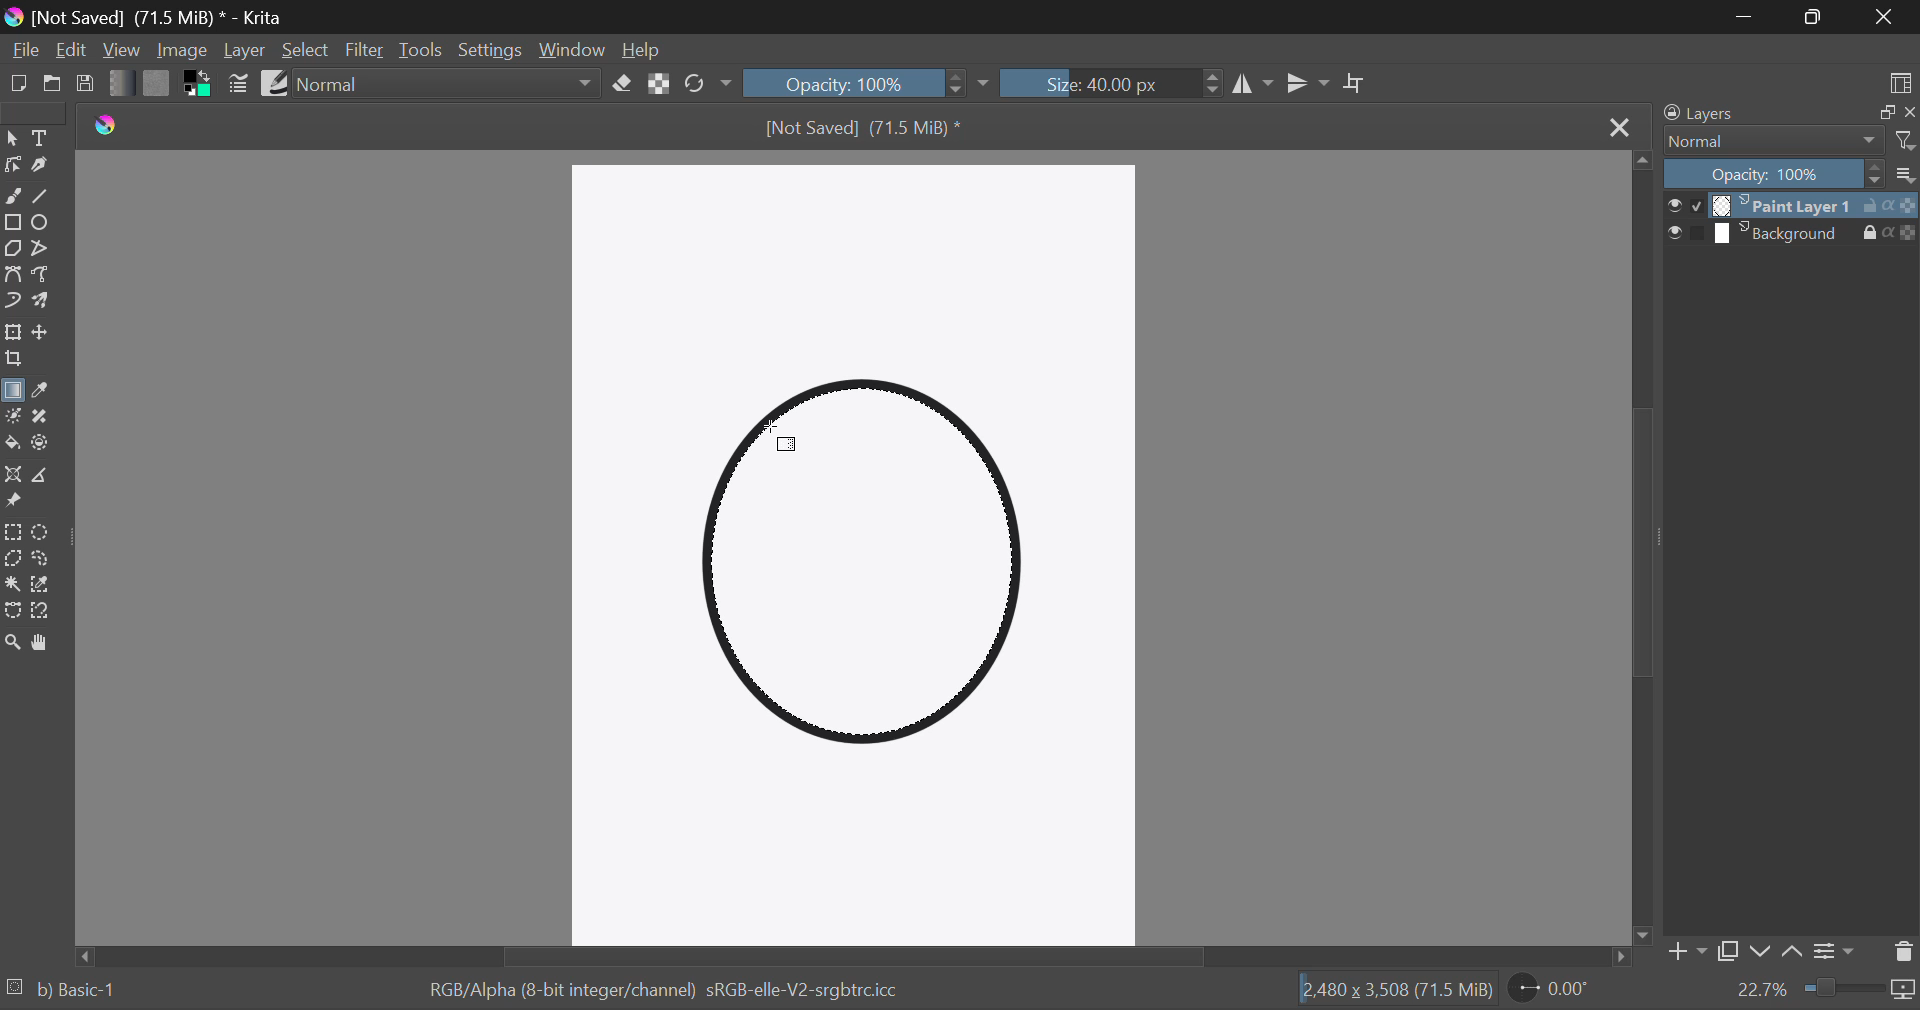  What do you see at coordinates (44, 276) in the screenshot?
I see `Freehand Path Tool` at bounding box center [44, 276].